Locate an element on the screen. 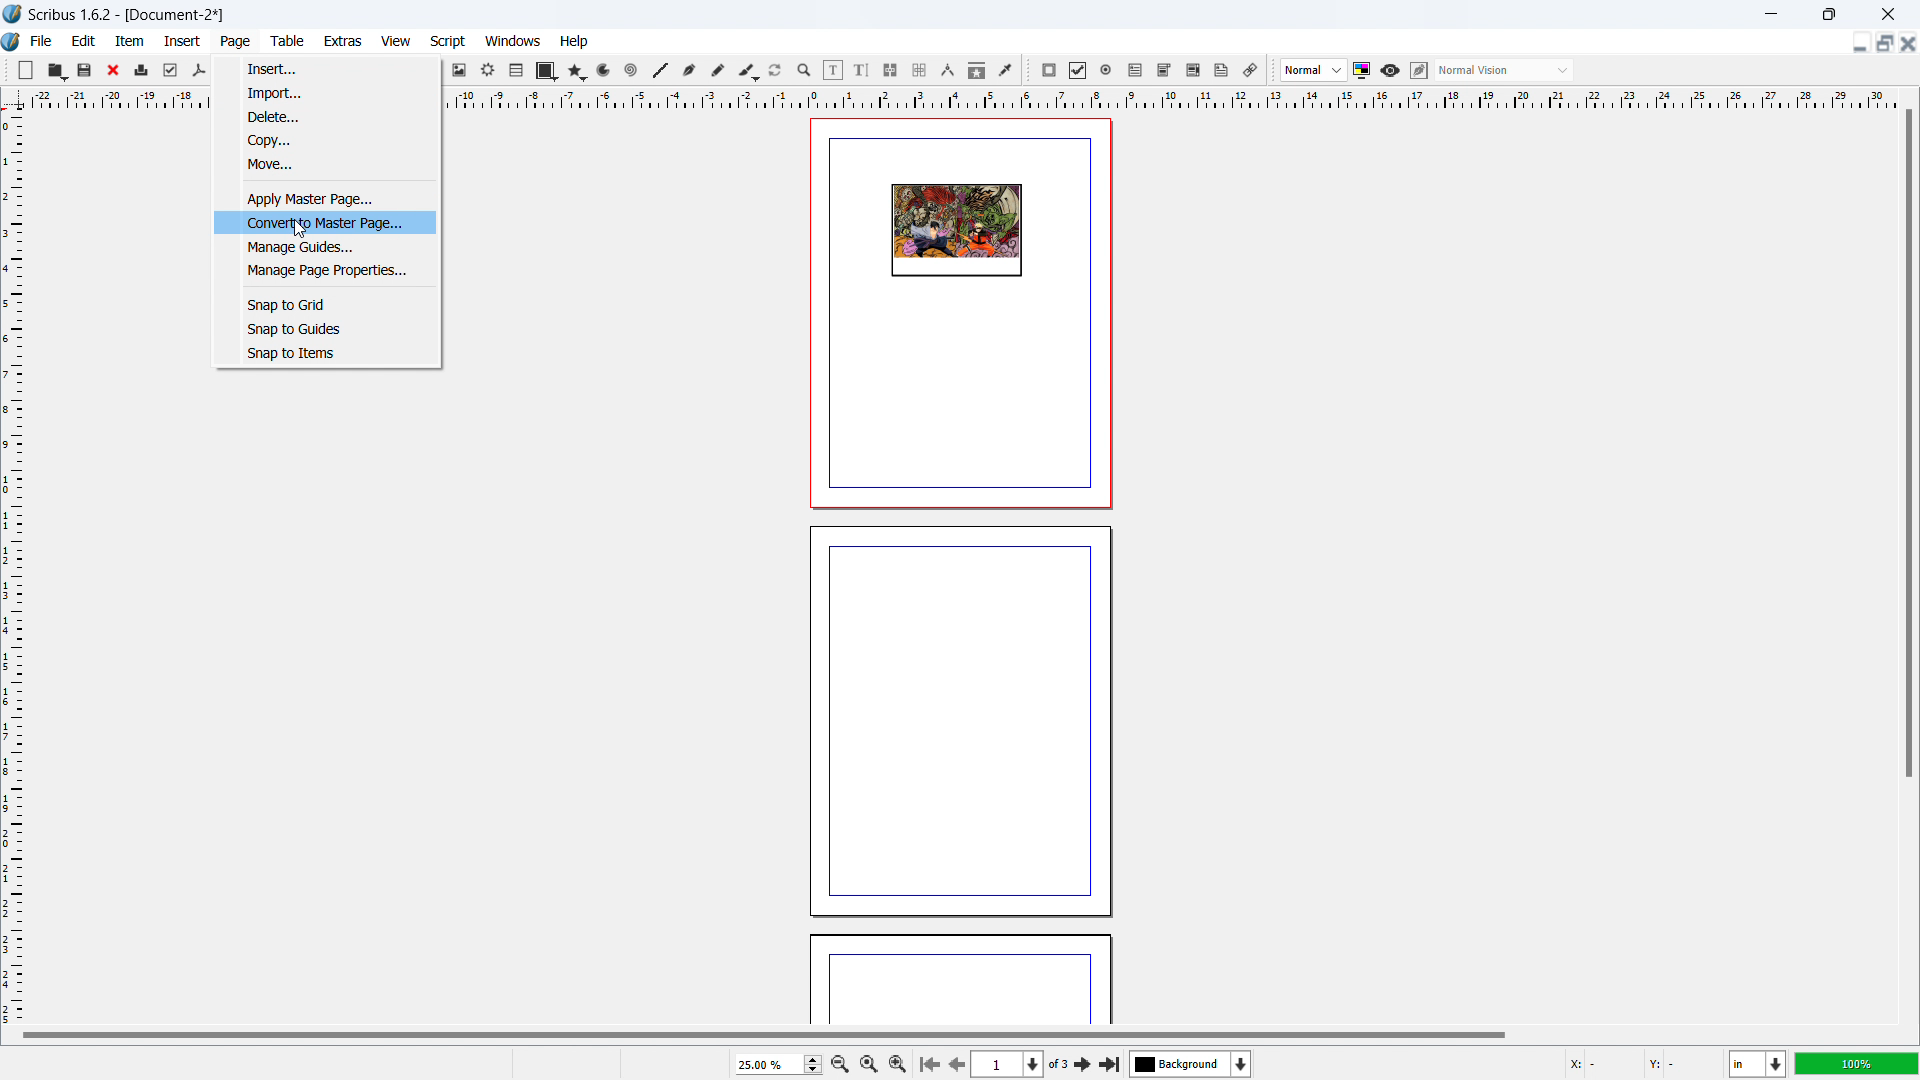 This screenshot has height=1080, width=1920. convert to master page is located at coordinates (326, 222).